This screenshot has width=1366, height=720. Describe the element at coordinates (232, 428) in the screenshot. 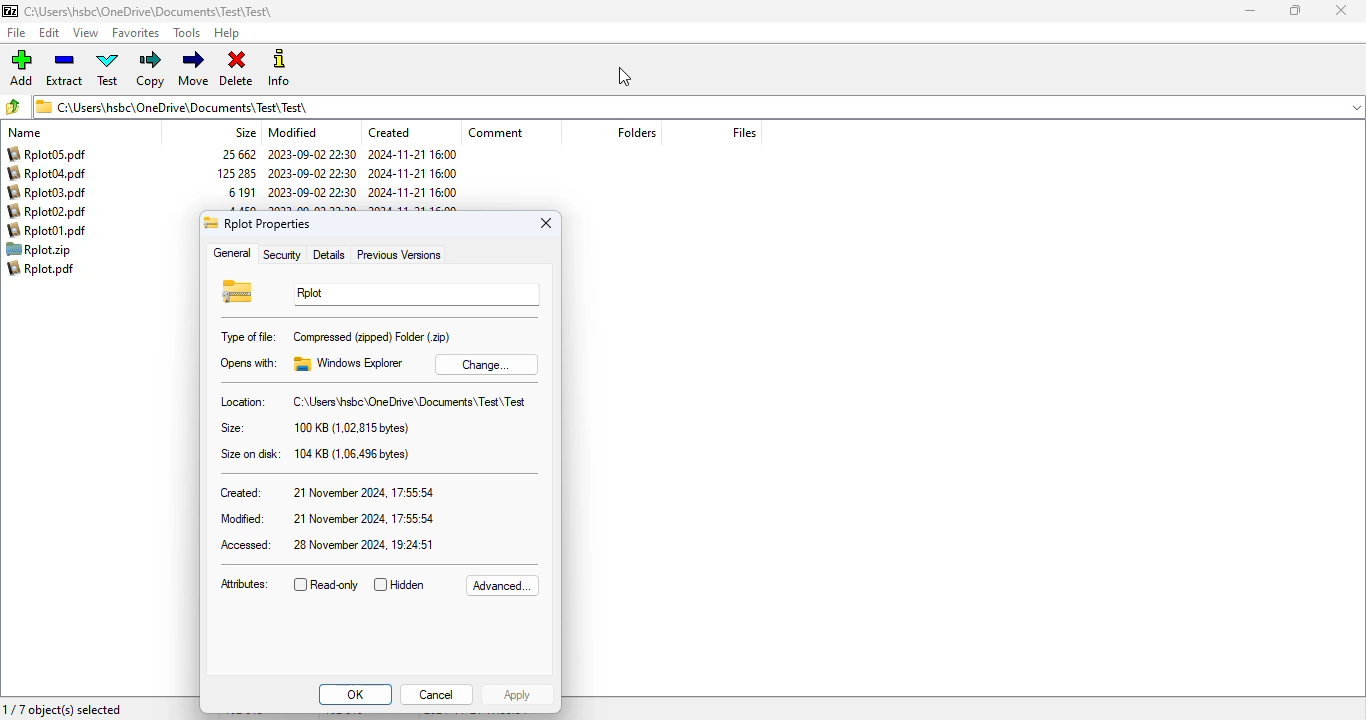

I see `size` at that location.